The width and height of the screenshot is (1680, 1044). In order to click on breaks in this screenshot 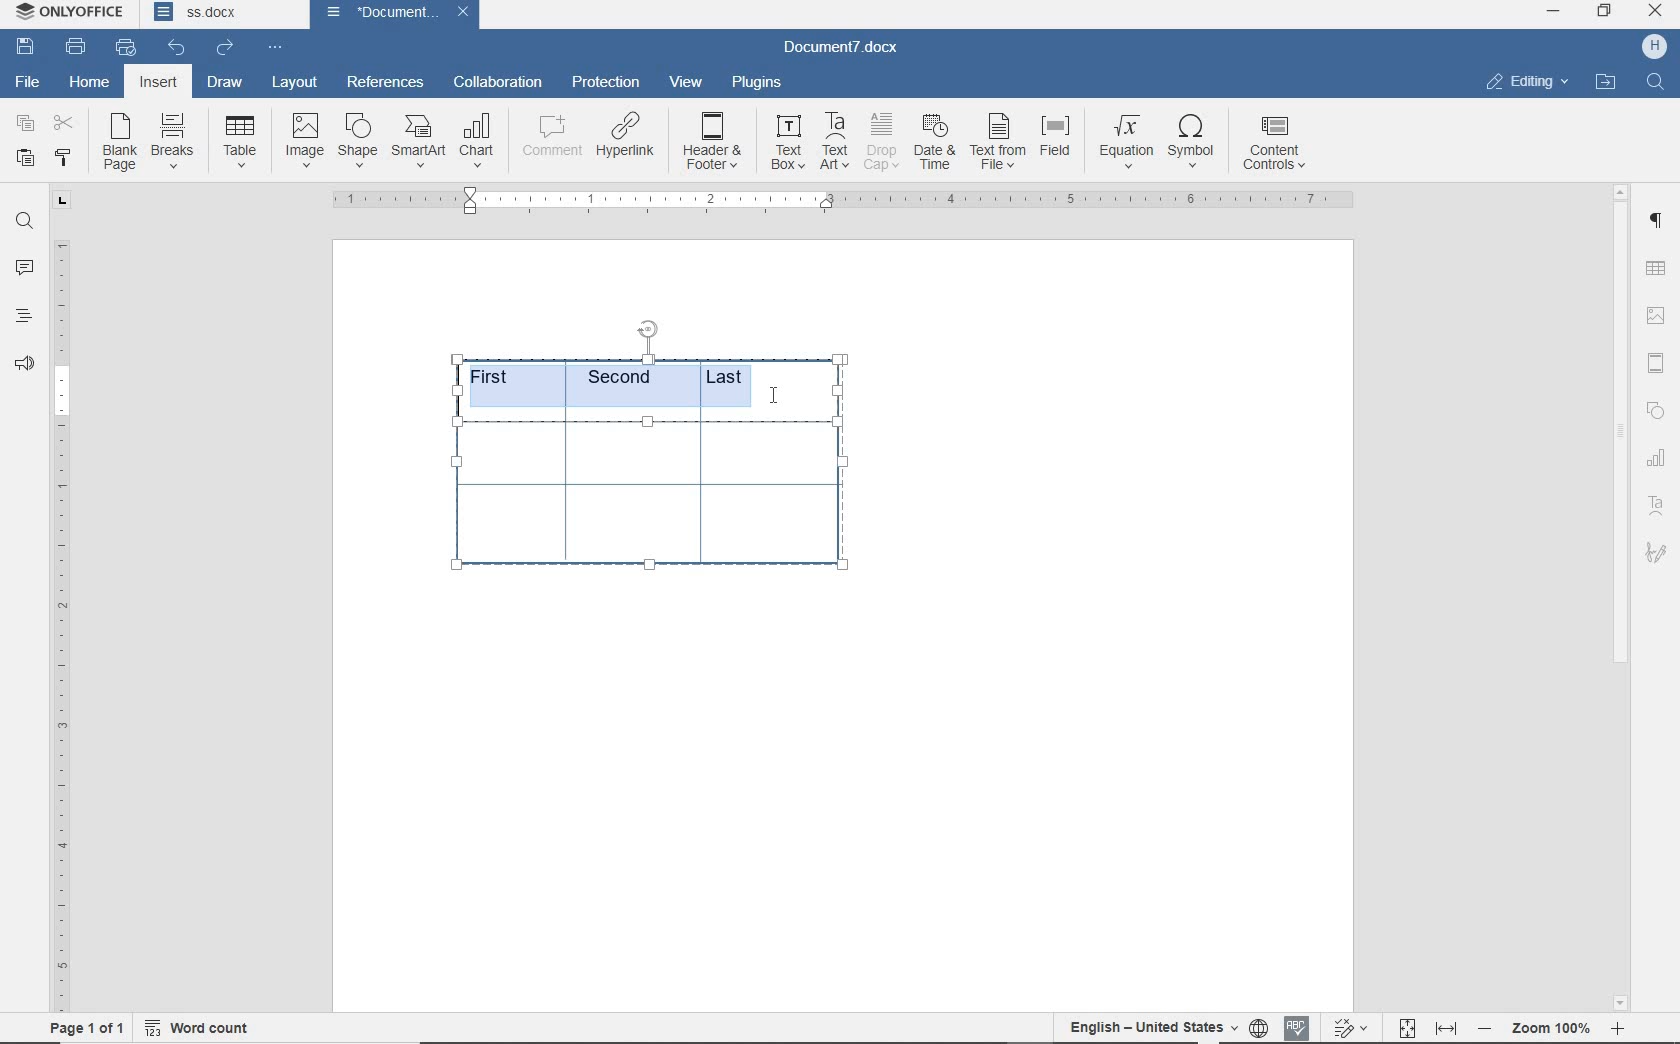, I will do `click(176, 141)`.